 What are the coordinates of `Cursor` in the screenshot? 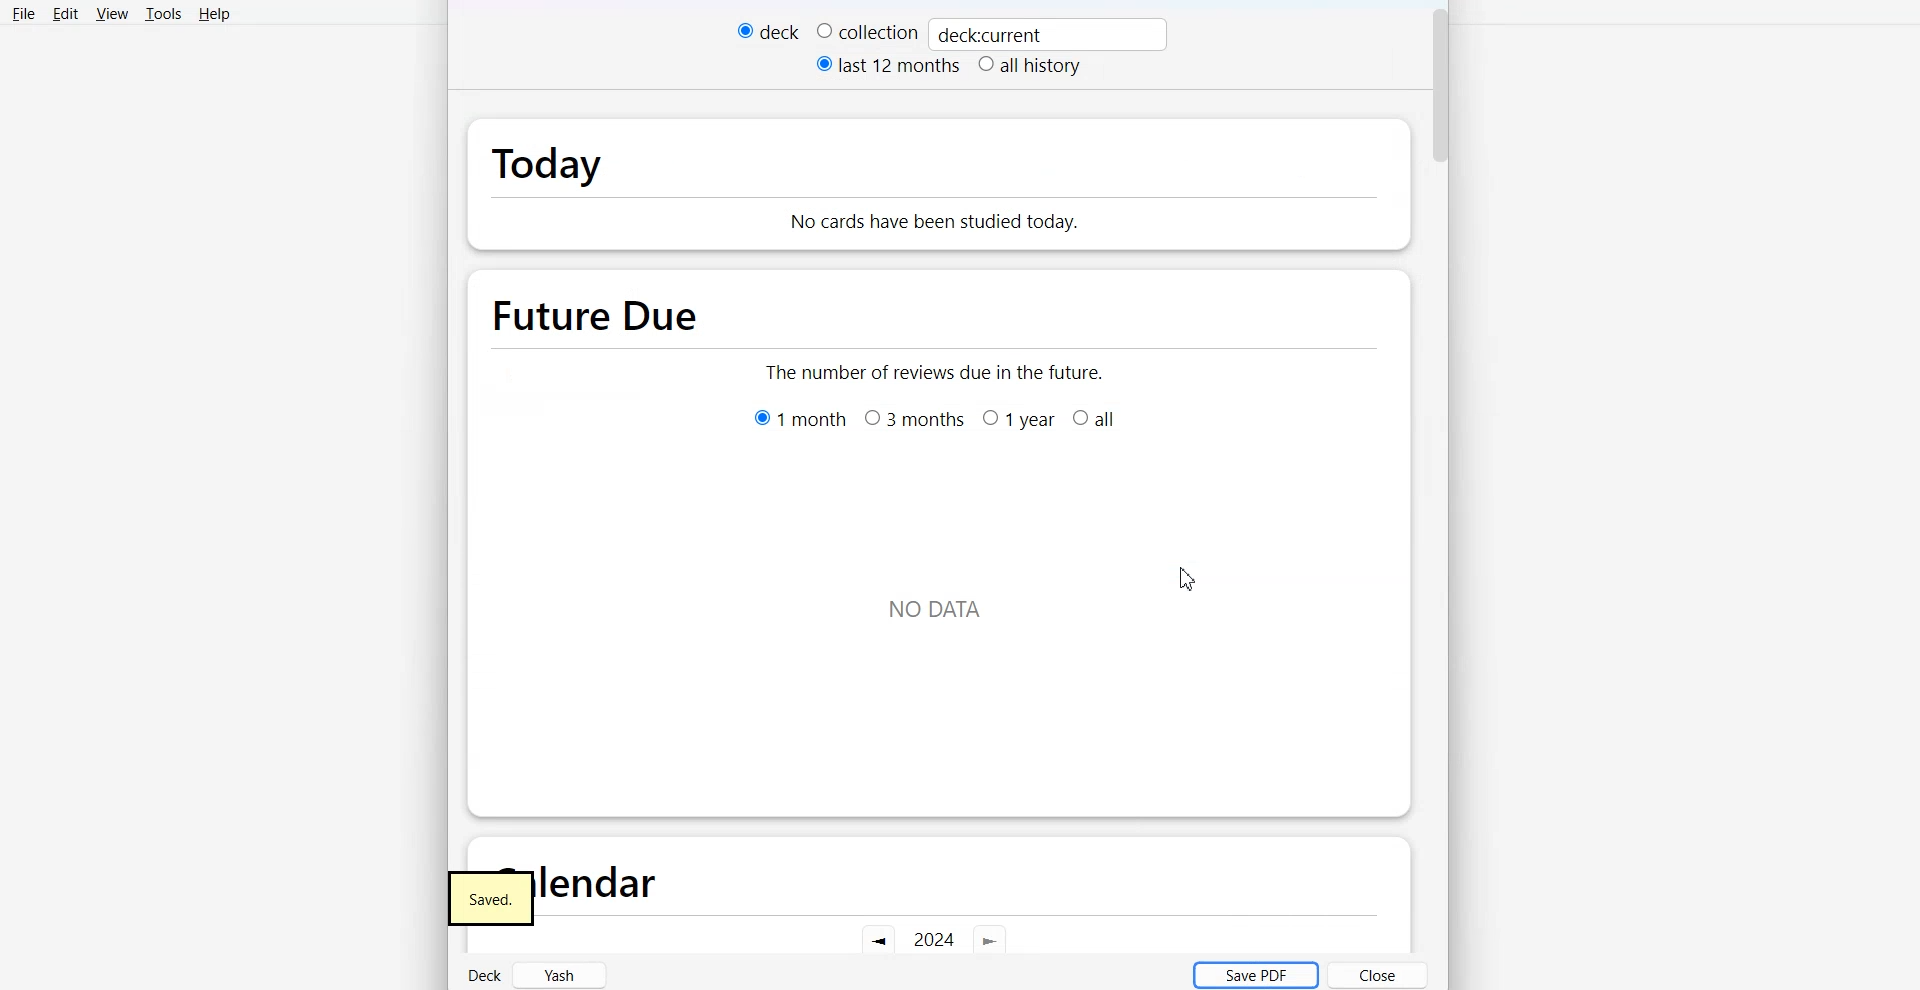 It's located at (1188, 578).